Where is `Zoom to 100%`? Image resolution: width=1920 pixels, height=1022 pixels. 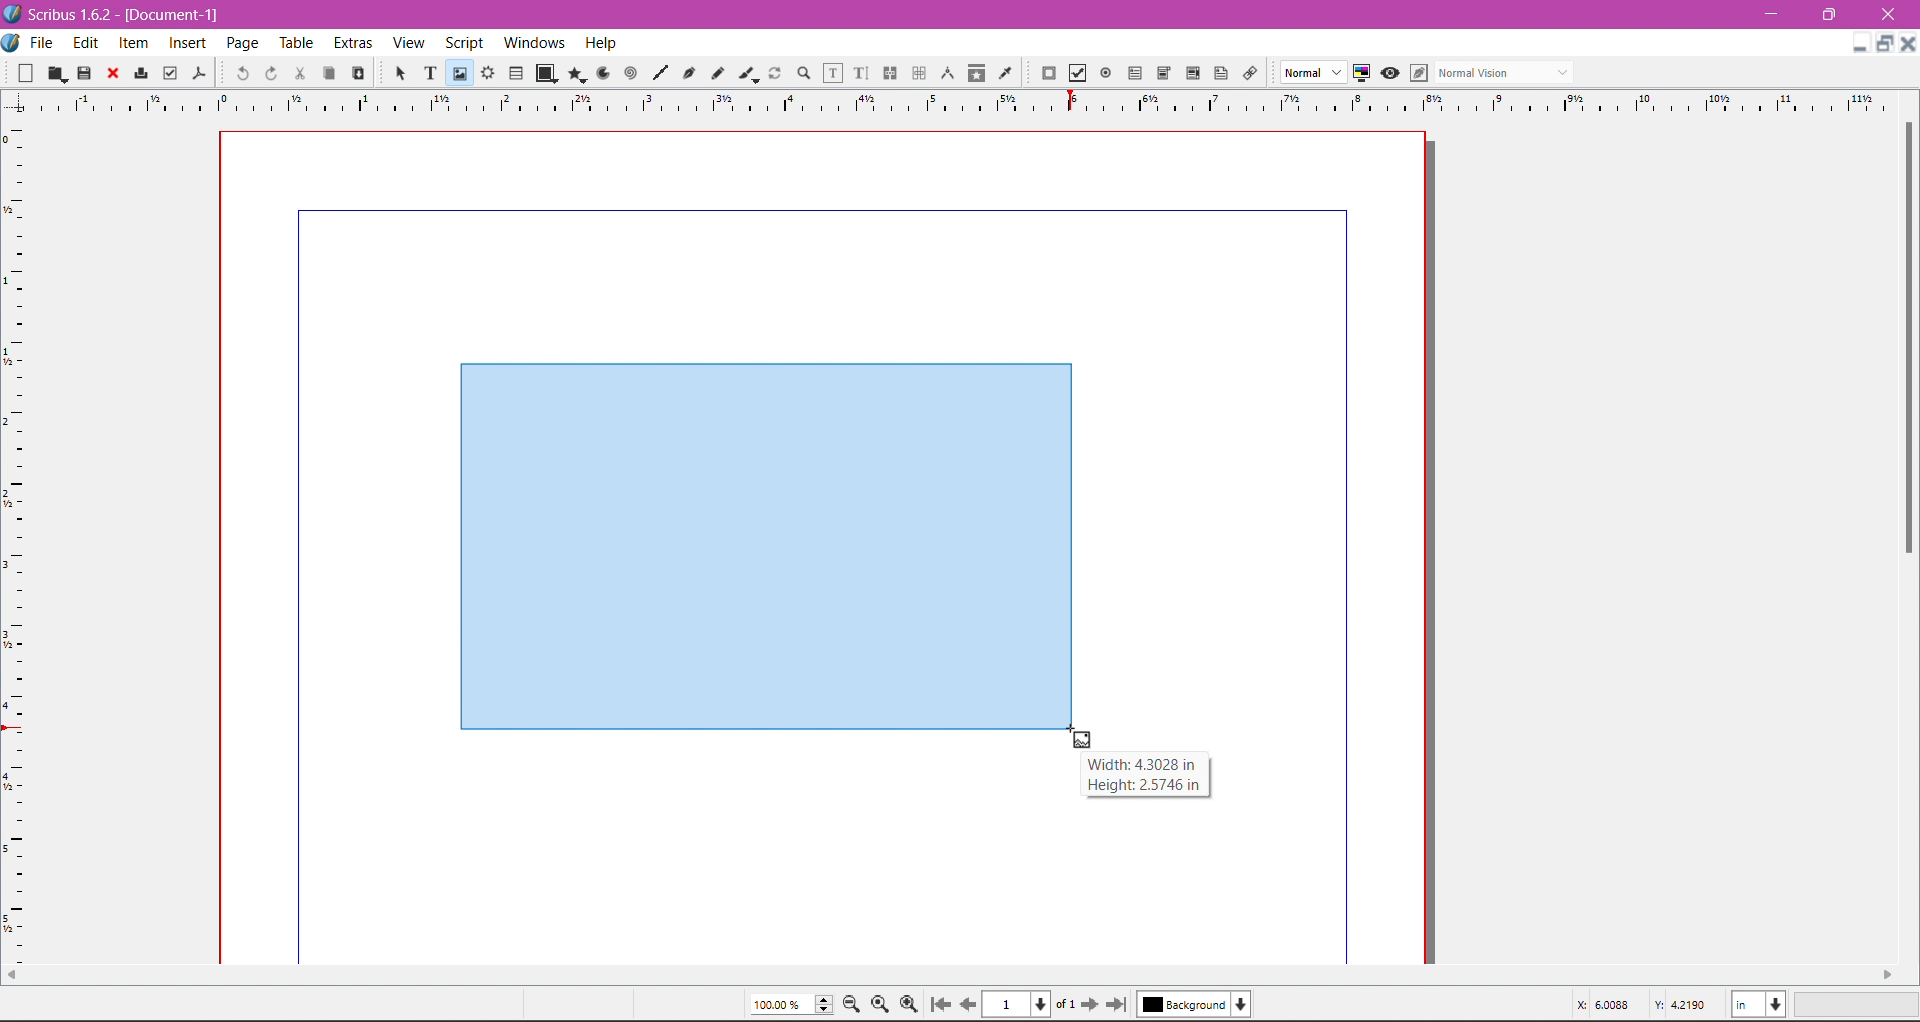 Zoom to 100% is located at coordinates (879, 1005).